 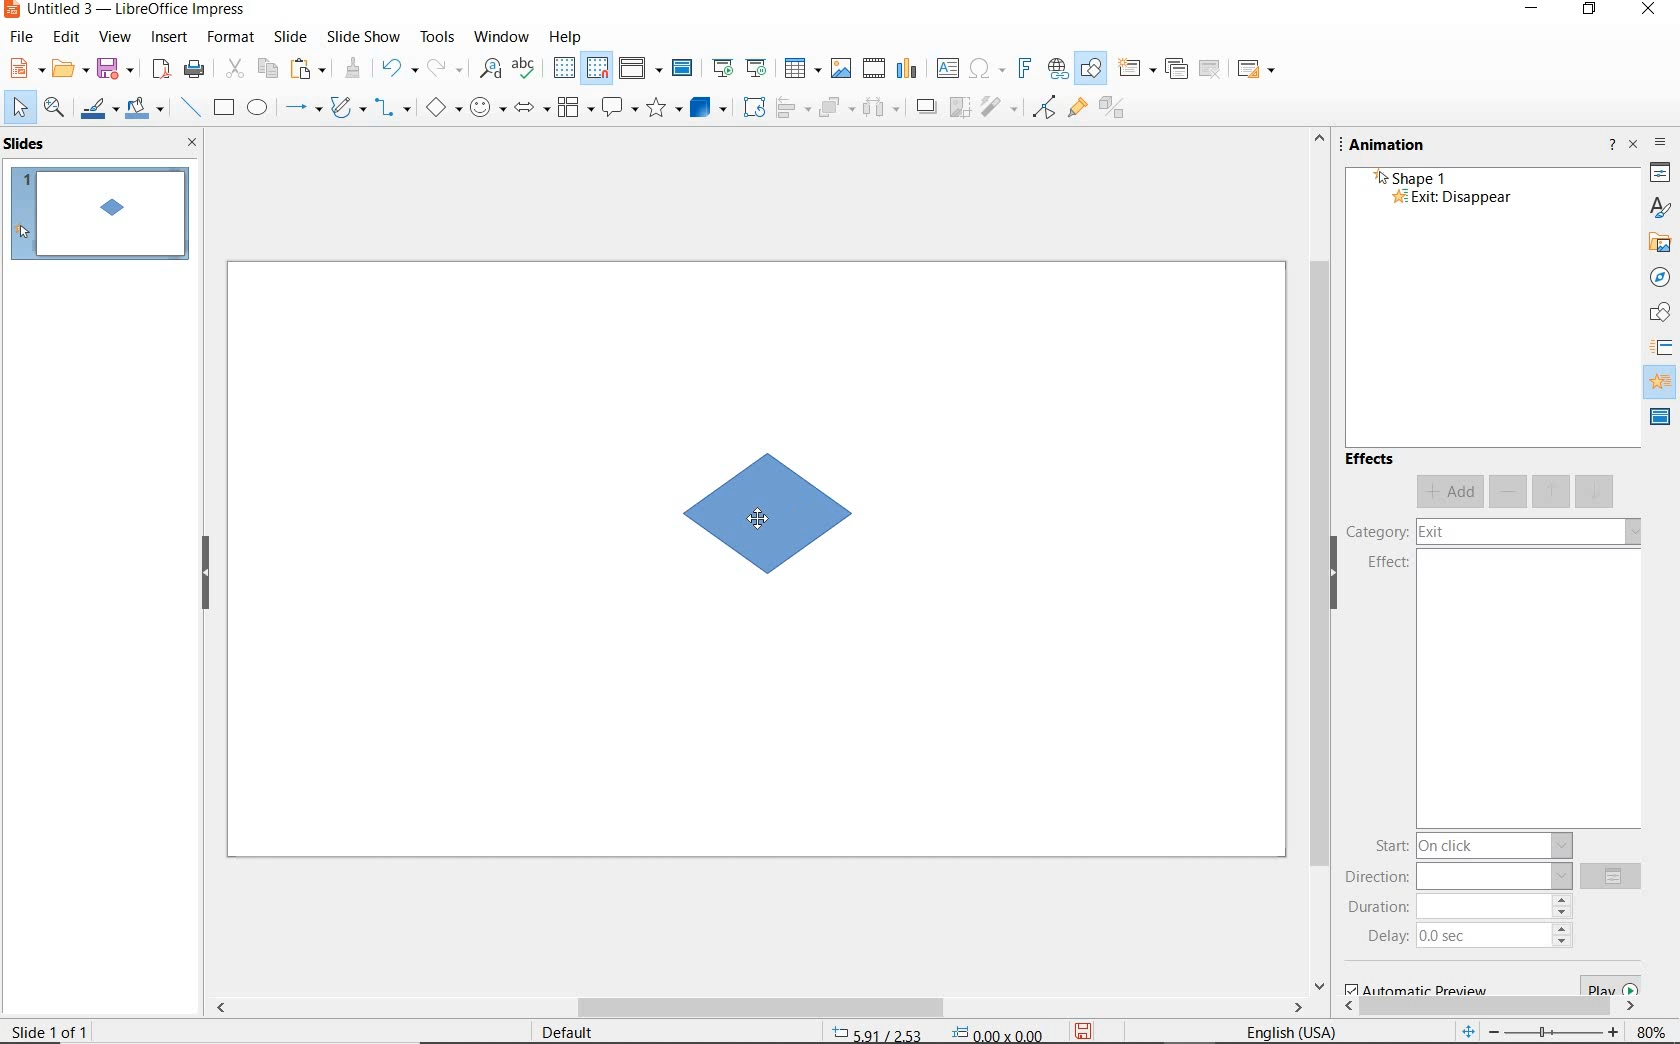 What do you see at coordinates (170, 39) in the screenshot?
I see `insert` at bounding box center [170, 39].